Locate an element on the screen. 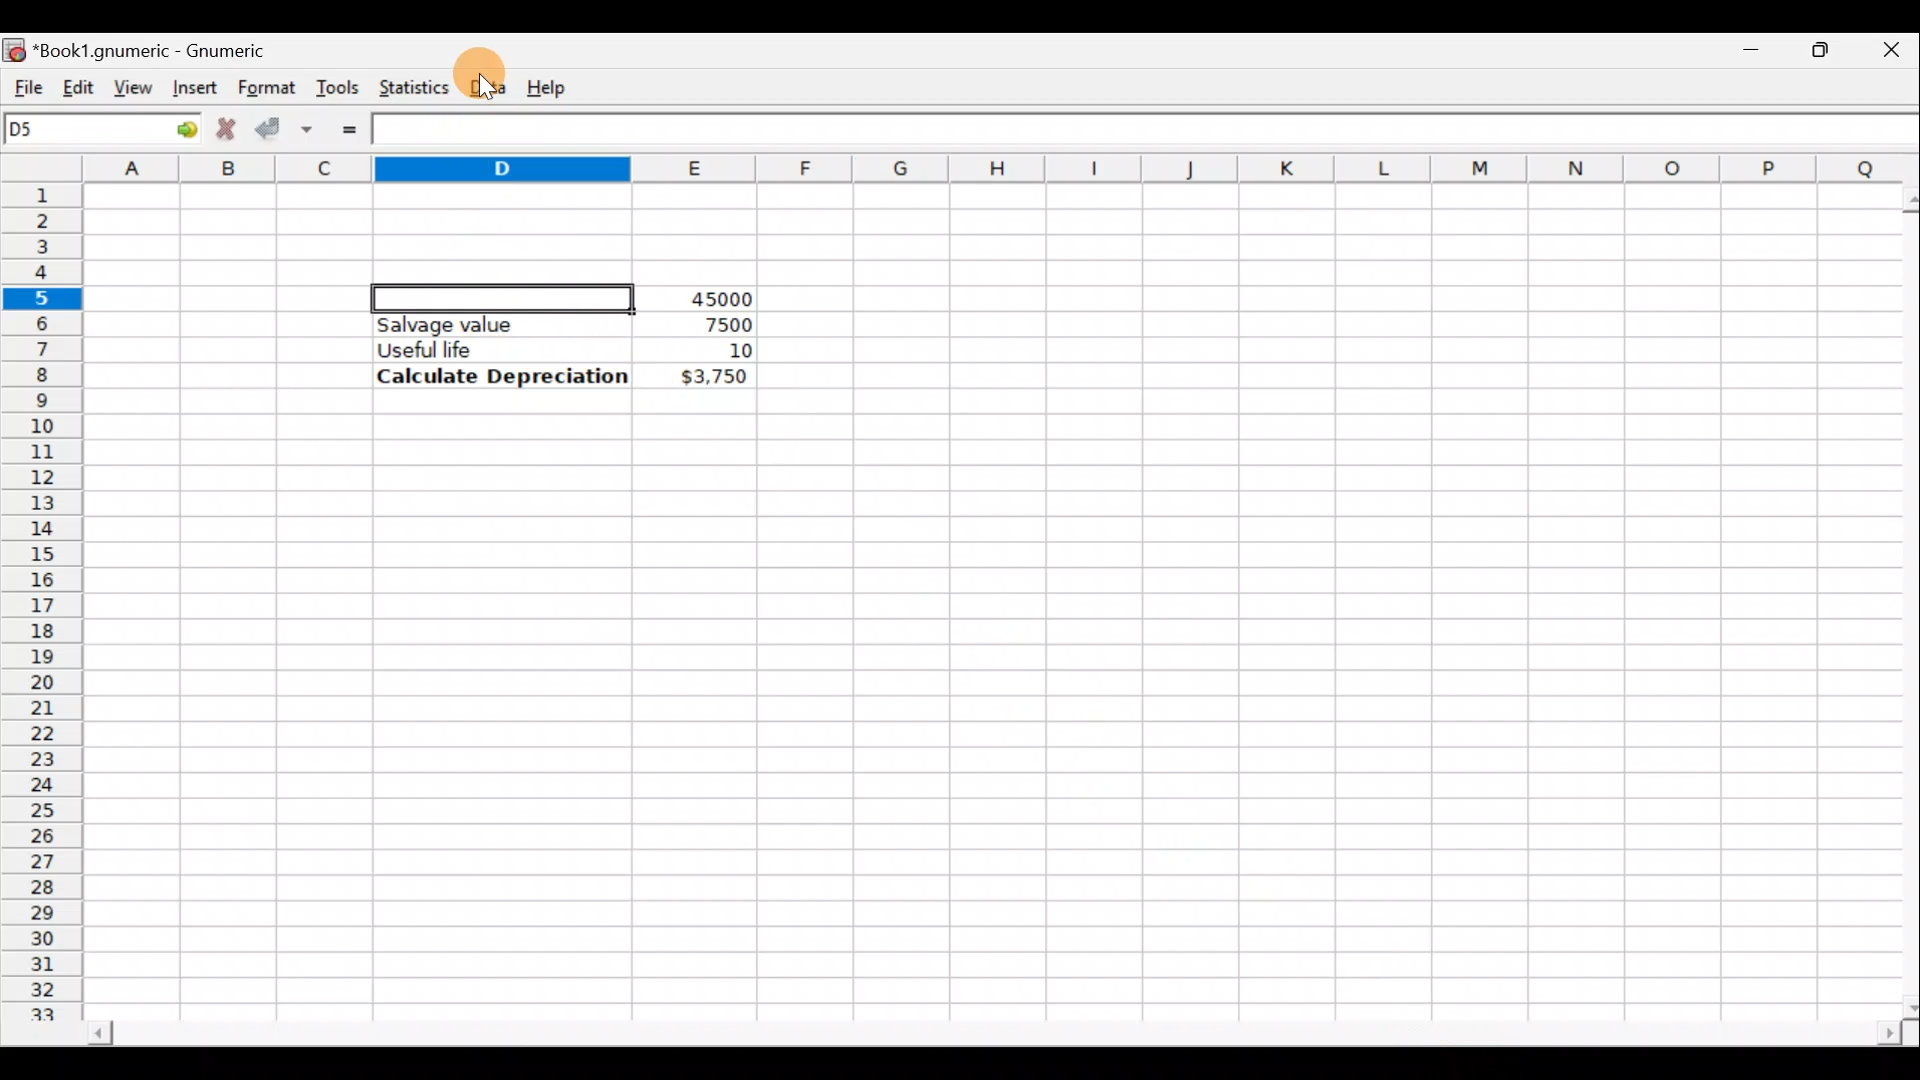 The height and width of the screenshot is (1080, 1920). Statistics is located at coordinates (409, 86).